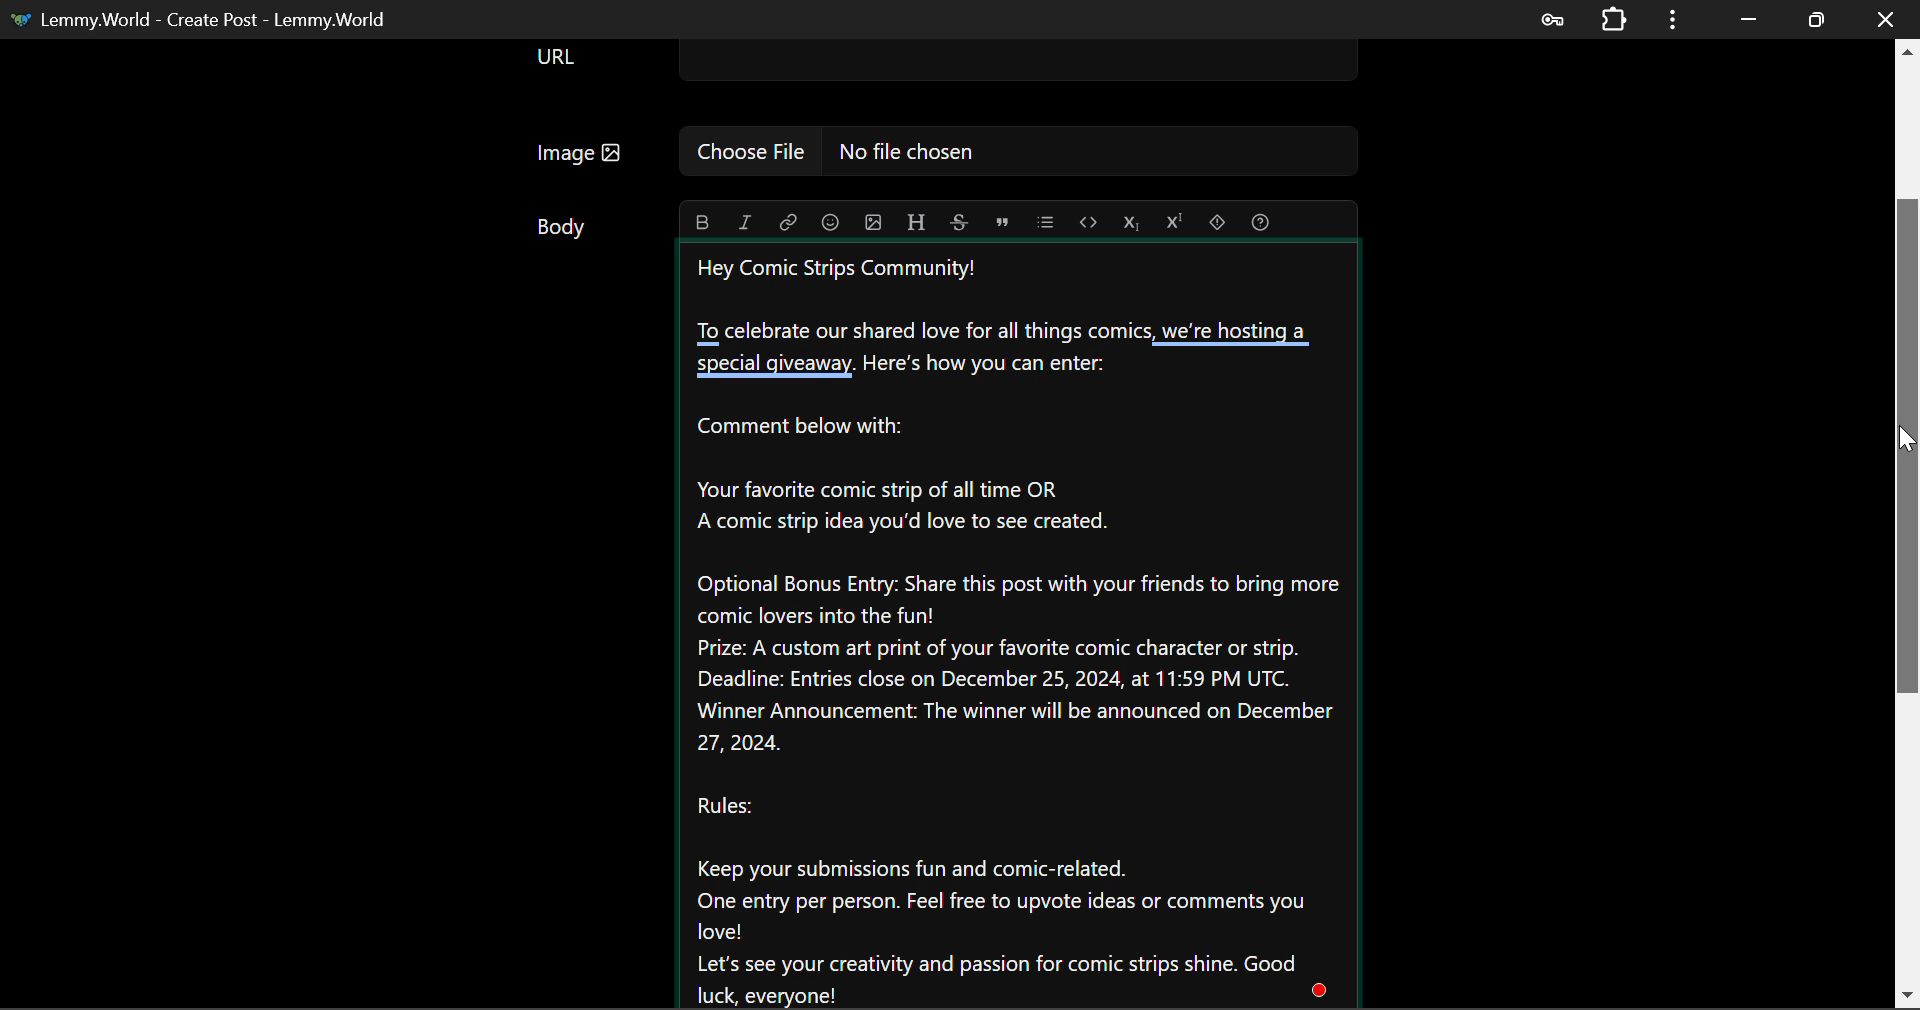 This screenshot has width=1920, height=1010. What do you see at coordinates (1042, 221) in the screenshot?
I see `list` at bounding box center [1042, 221].